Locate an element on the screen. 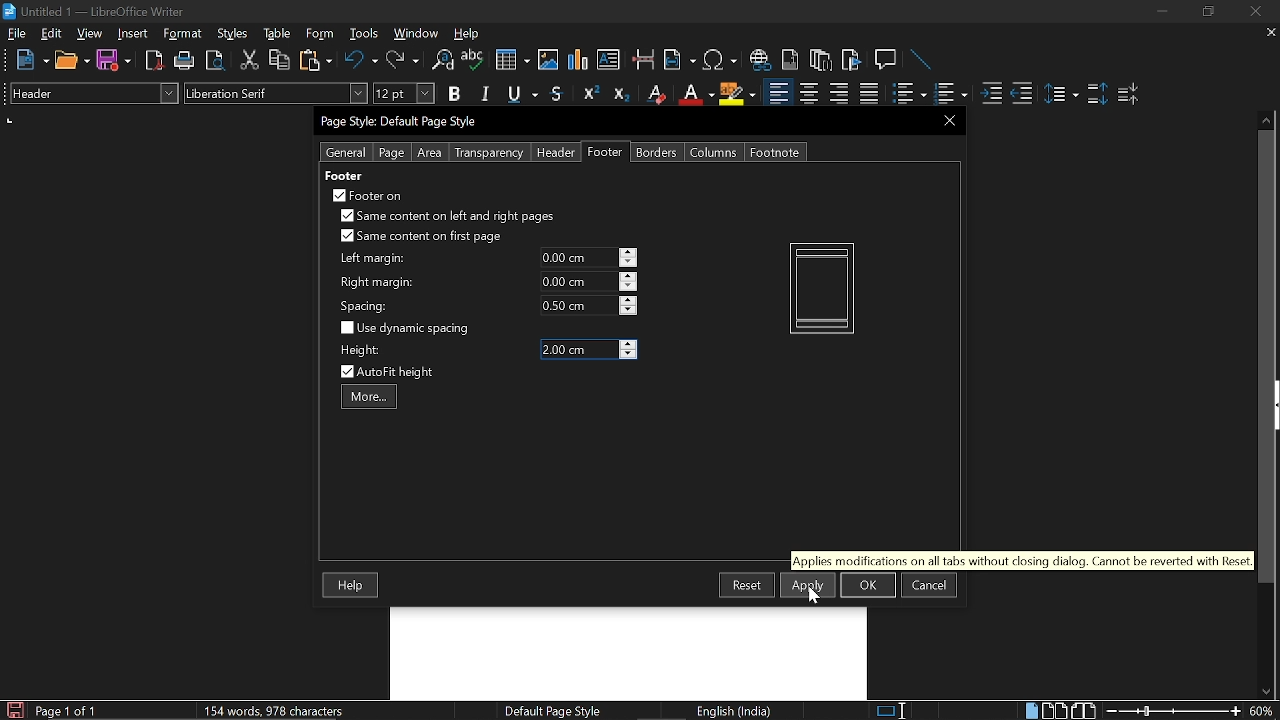  Single page view is located at coordinates (1031, 710).